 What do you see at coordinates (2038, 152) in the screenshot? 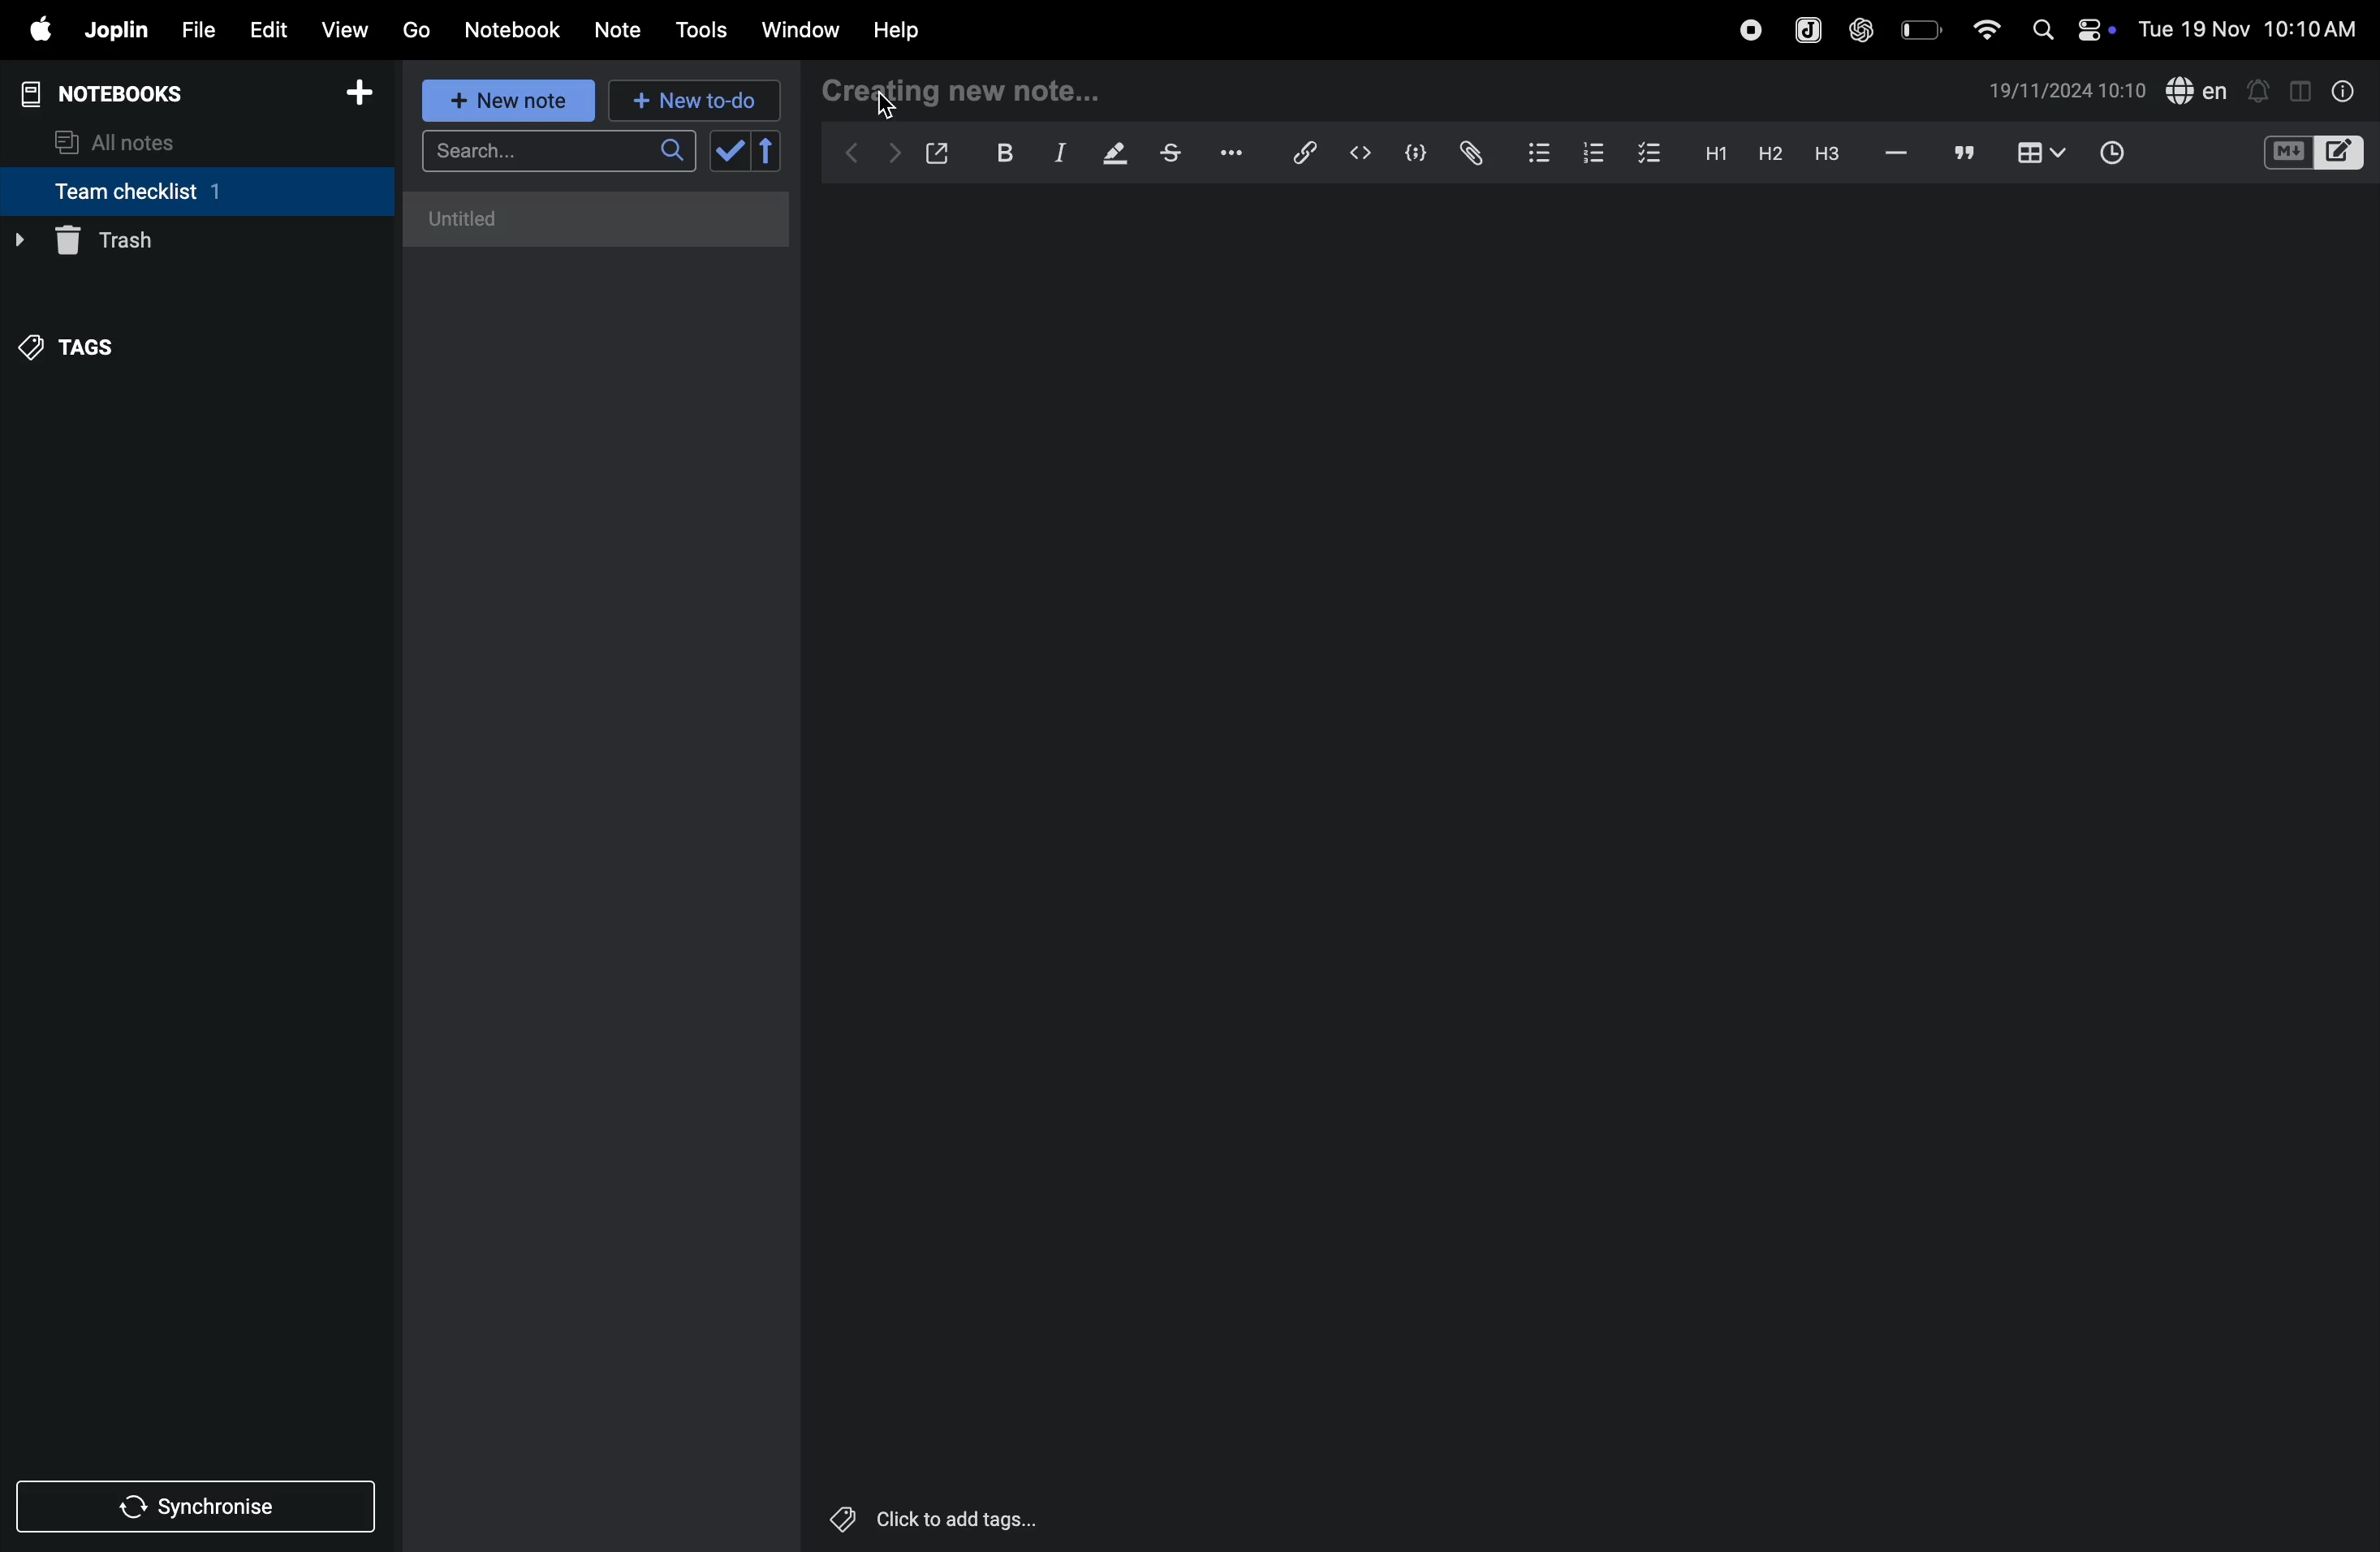
I see `table` at bounding box center [2038, 152].